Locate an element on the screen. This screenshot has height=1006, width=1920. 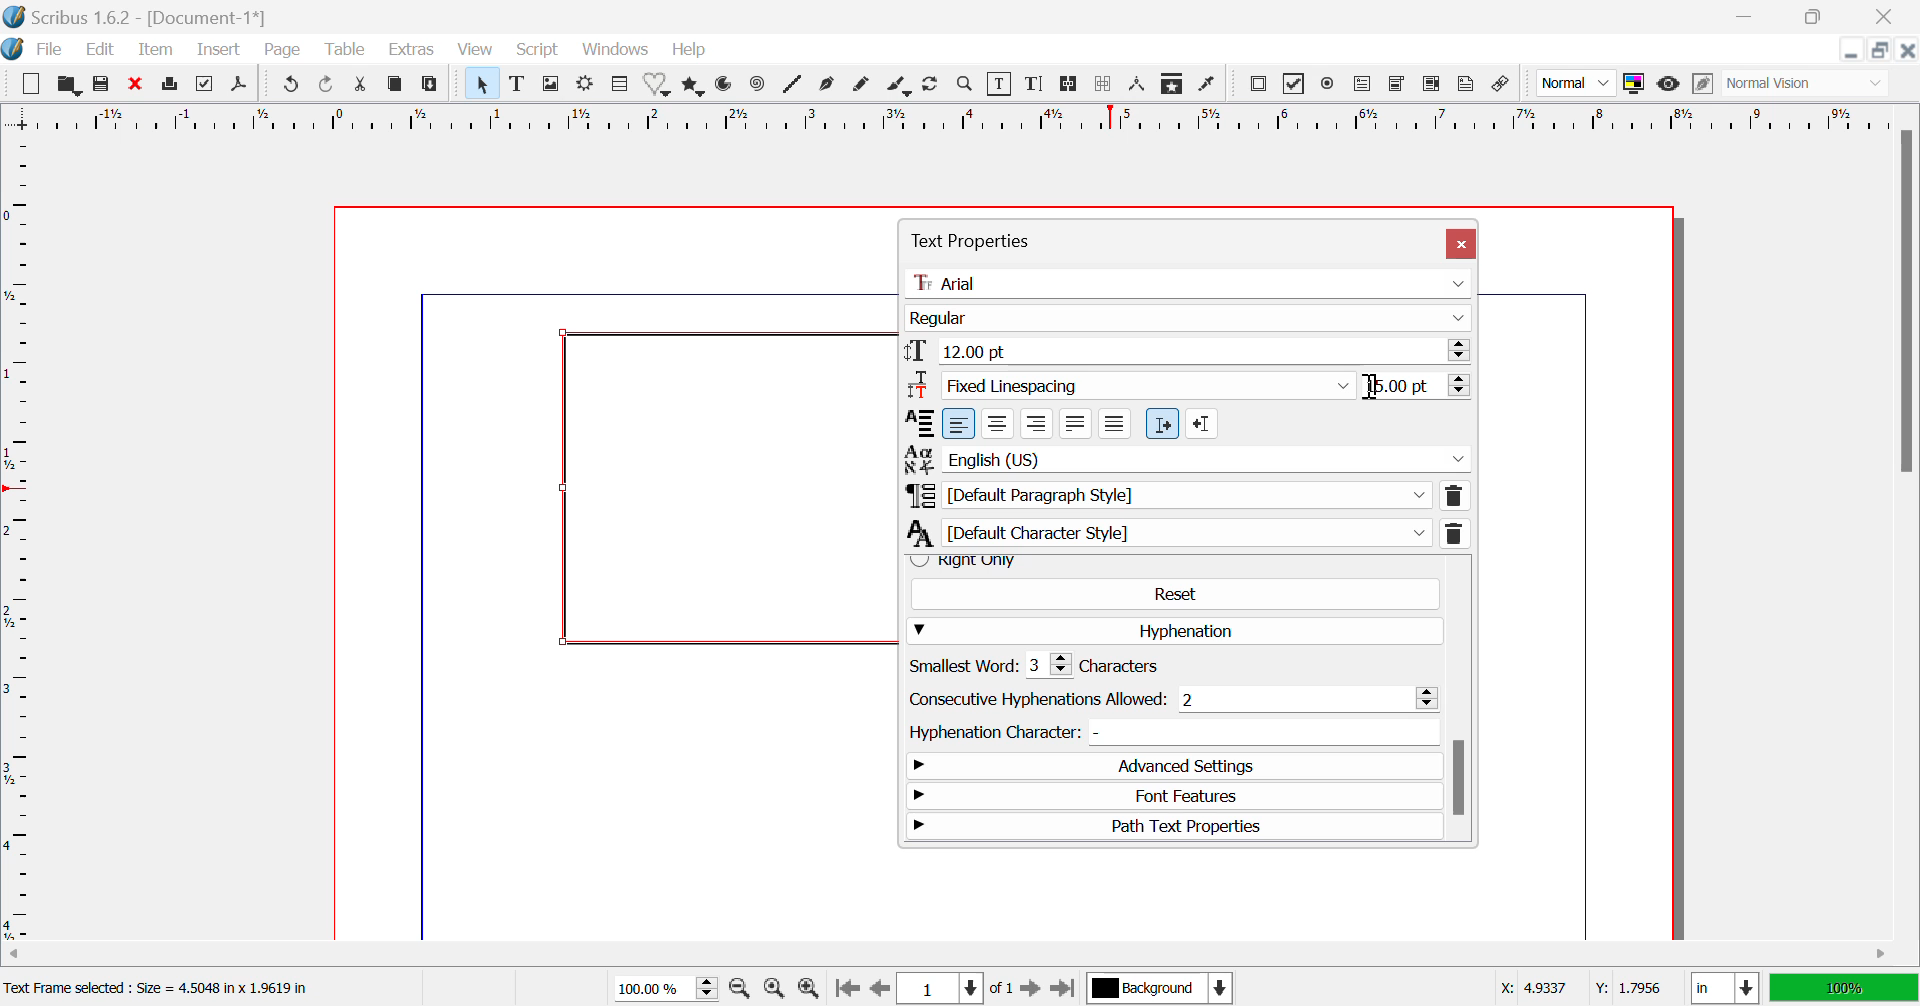
First Page is located at coordinates (846, 988).